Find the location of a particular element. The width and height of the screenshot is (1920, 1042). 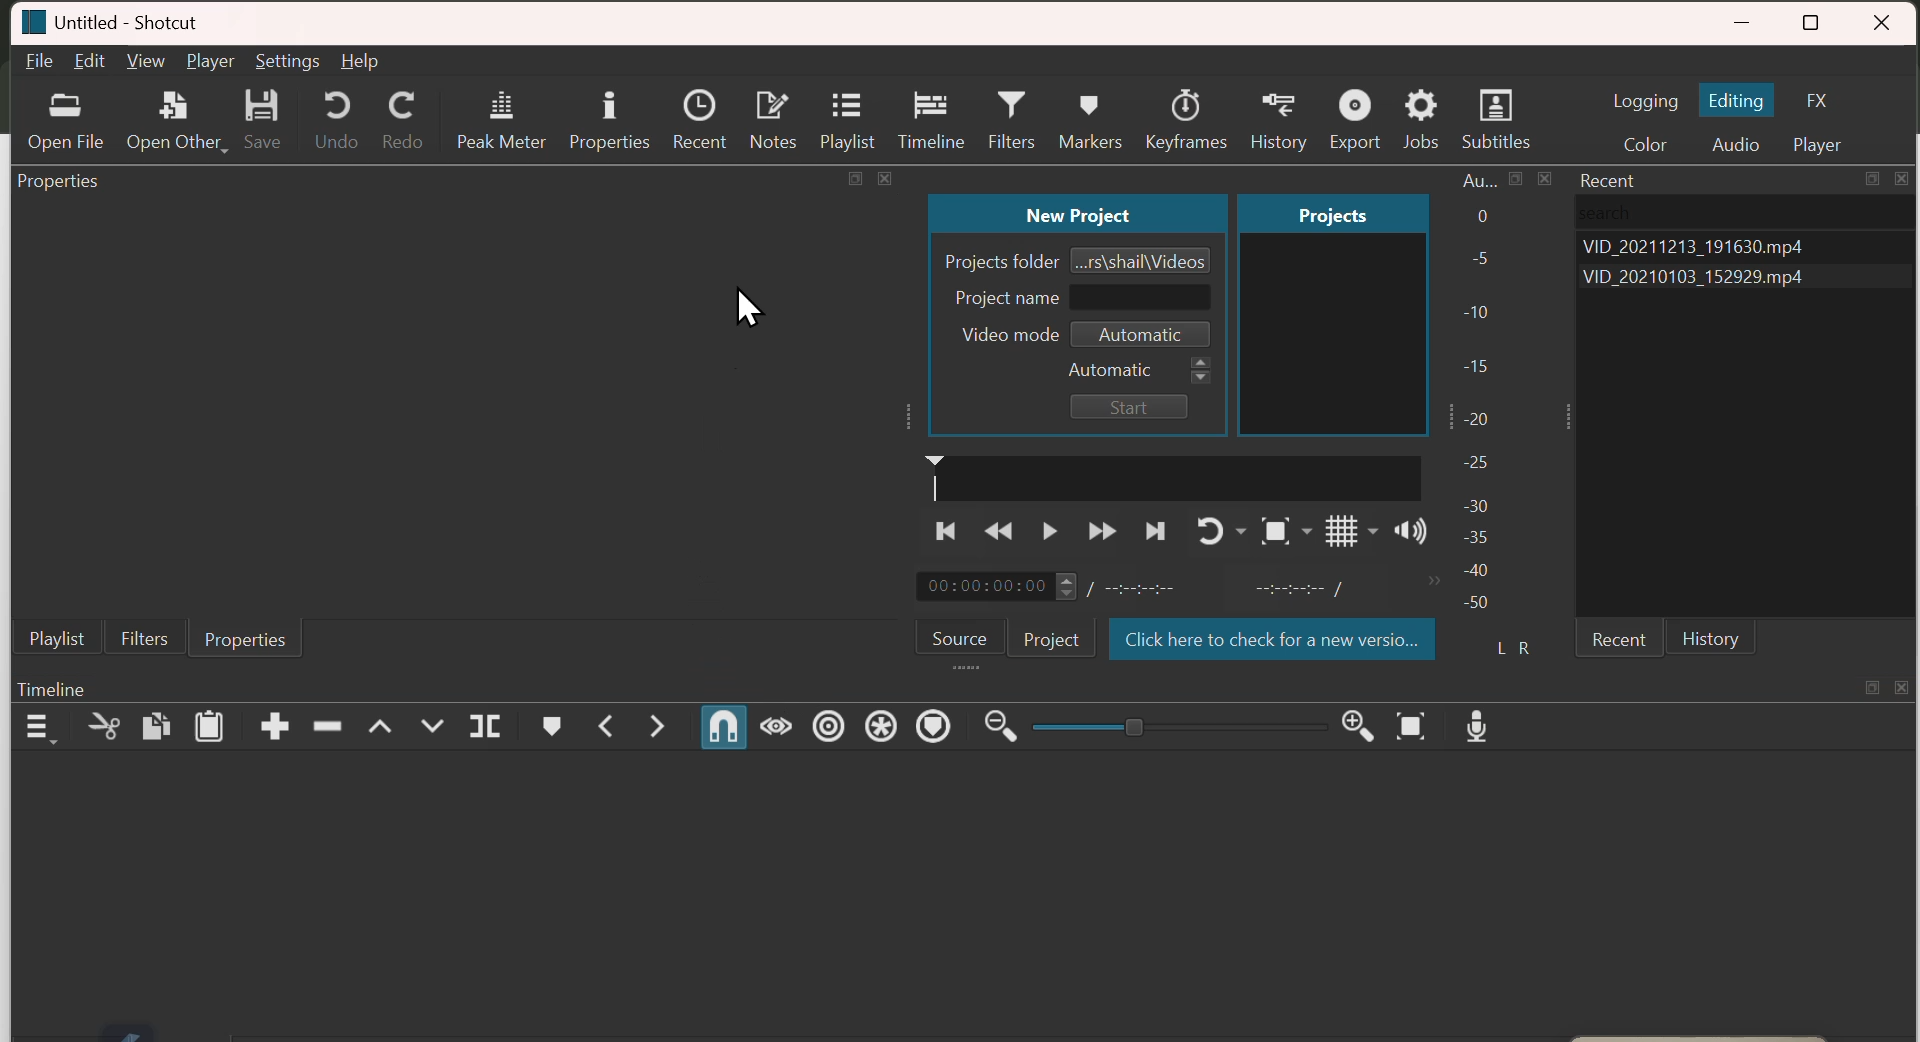

View is located at coordinates (145, 60).